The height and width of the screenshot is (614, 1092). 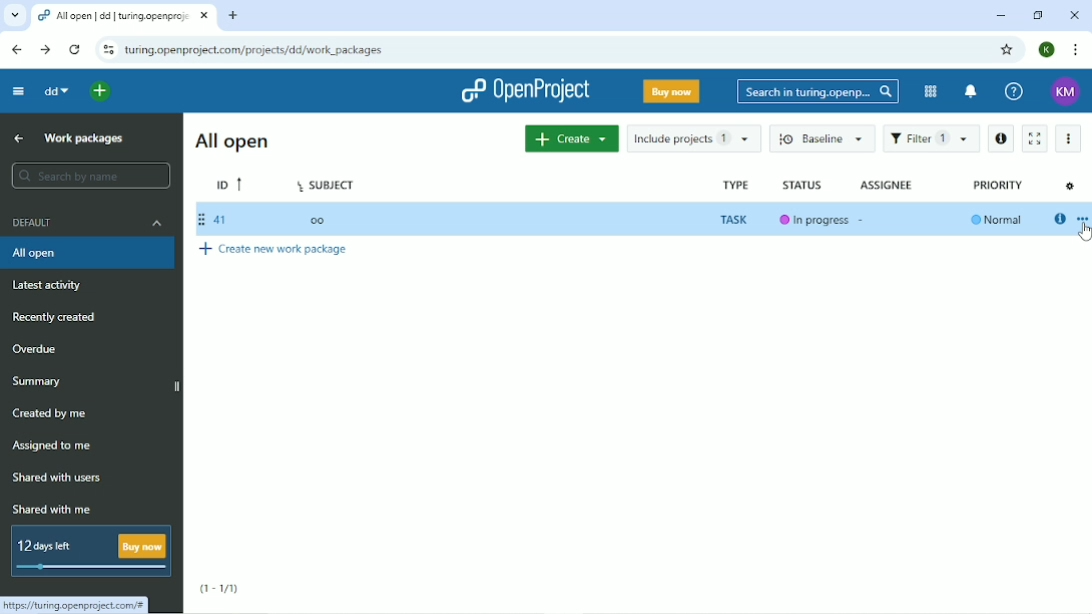 What do you see at coordinates (735, 219) in the screenshot?
I see `Task` at bounding box center [735, 219].